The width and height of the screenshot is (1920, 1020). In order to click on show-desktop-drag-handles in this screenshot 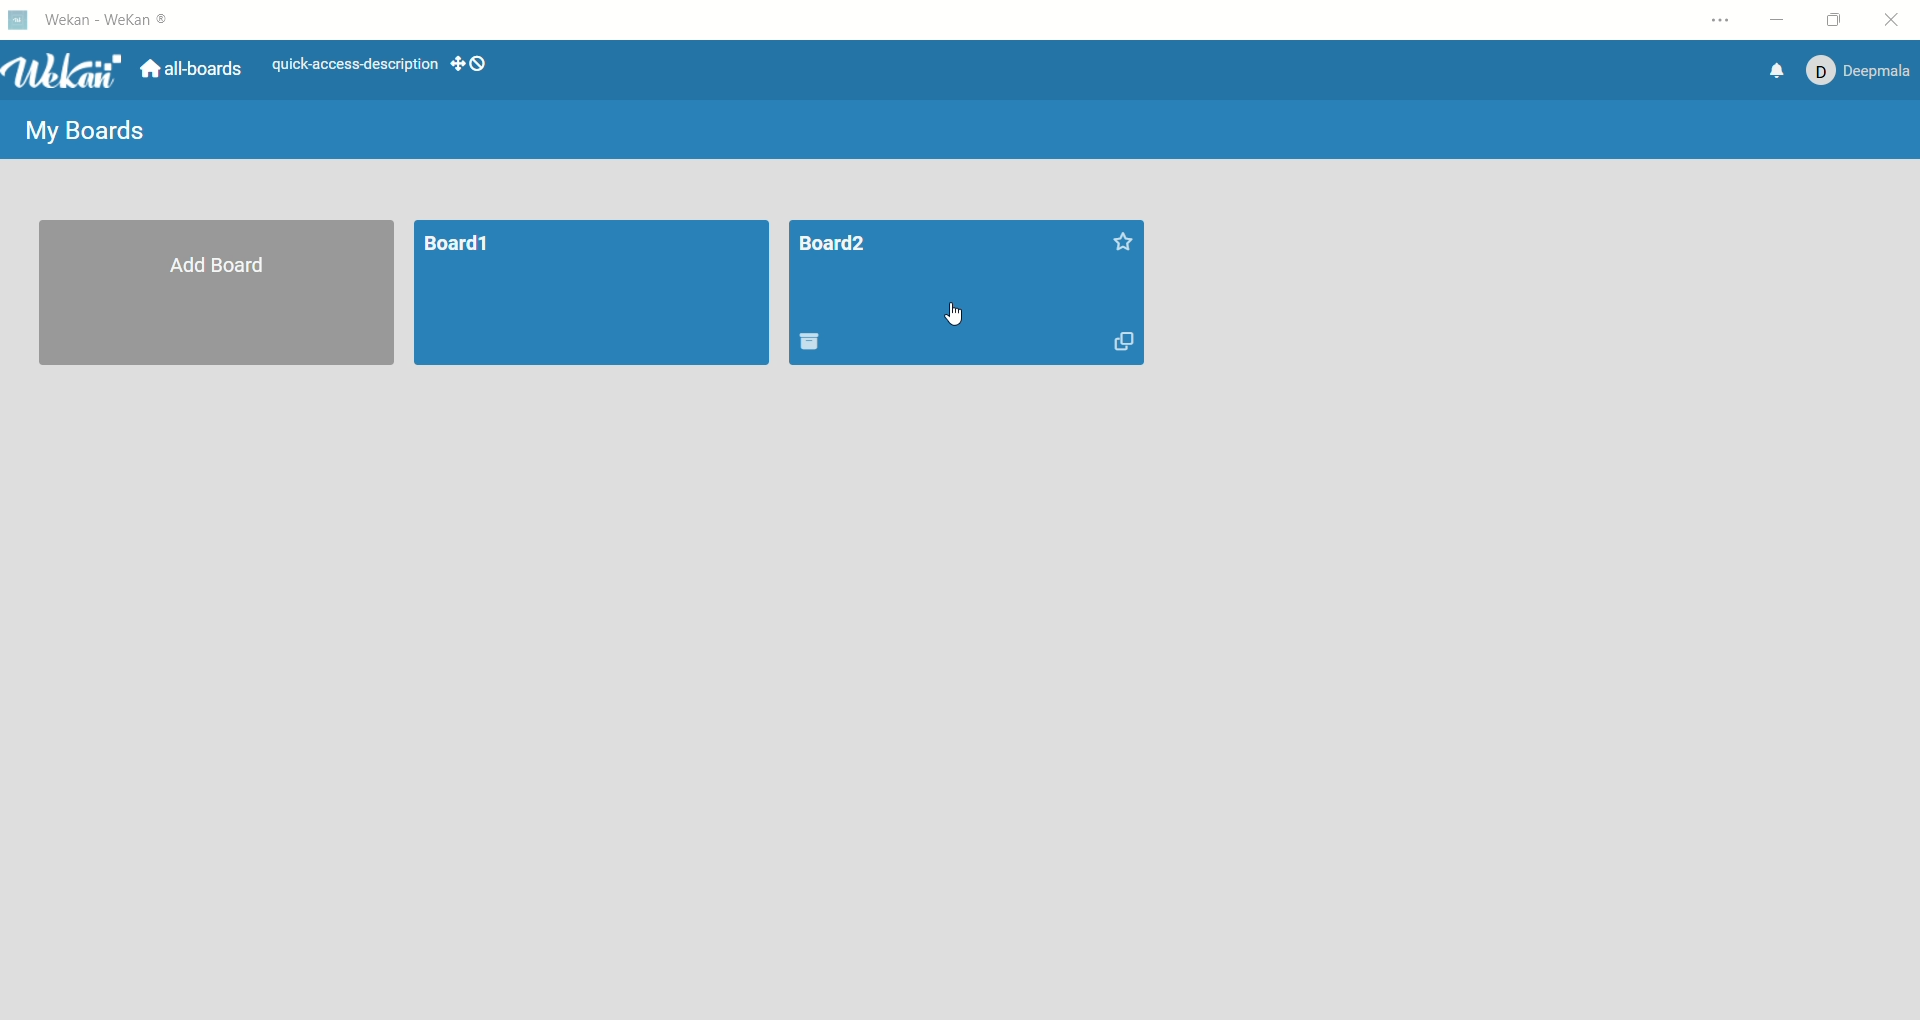, I will do `click(458, 61)`.